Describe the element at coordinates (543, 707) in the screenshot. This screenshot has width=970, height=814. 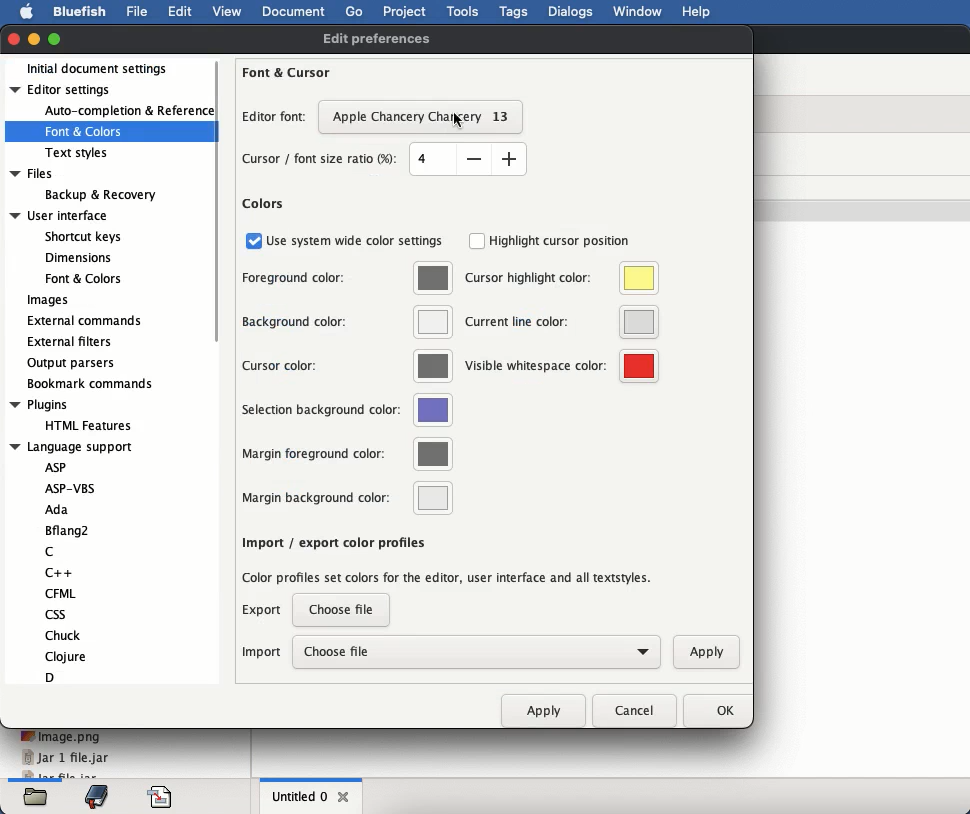
I see `apply` at that location.